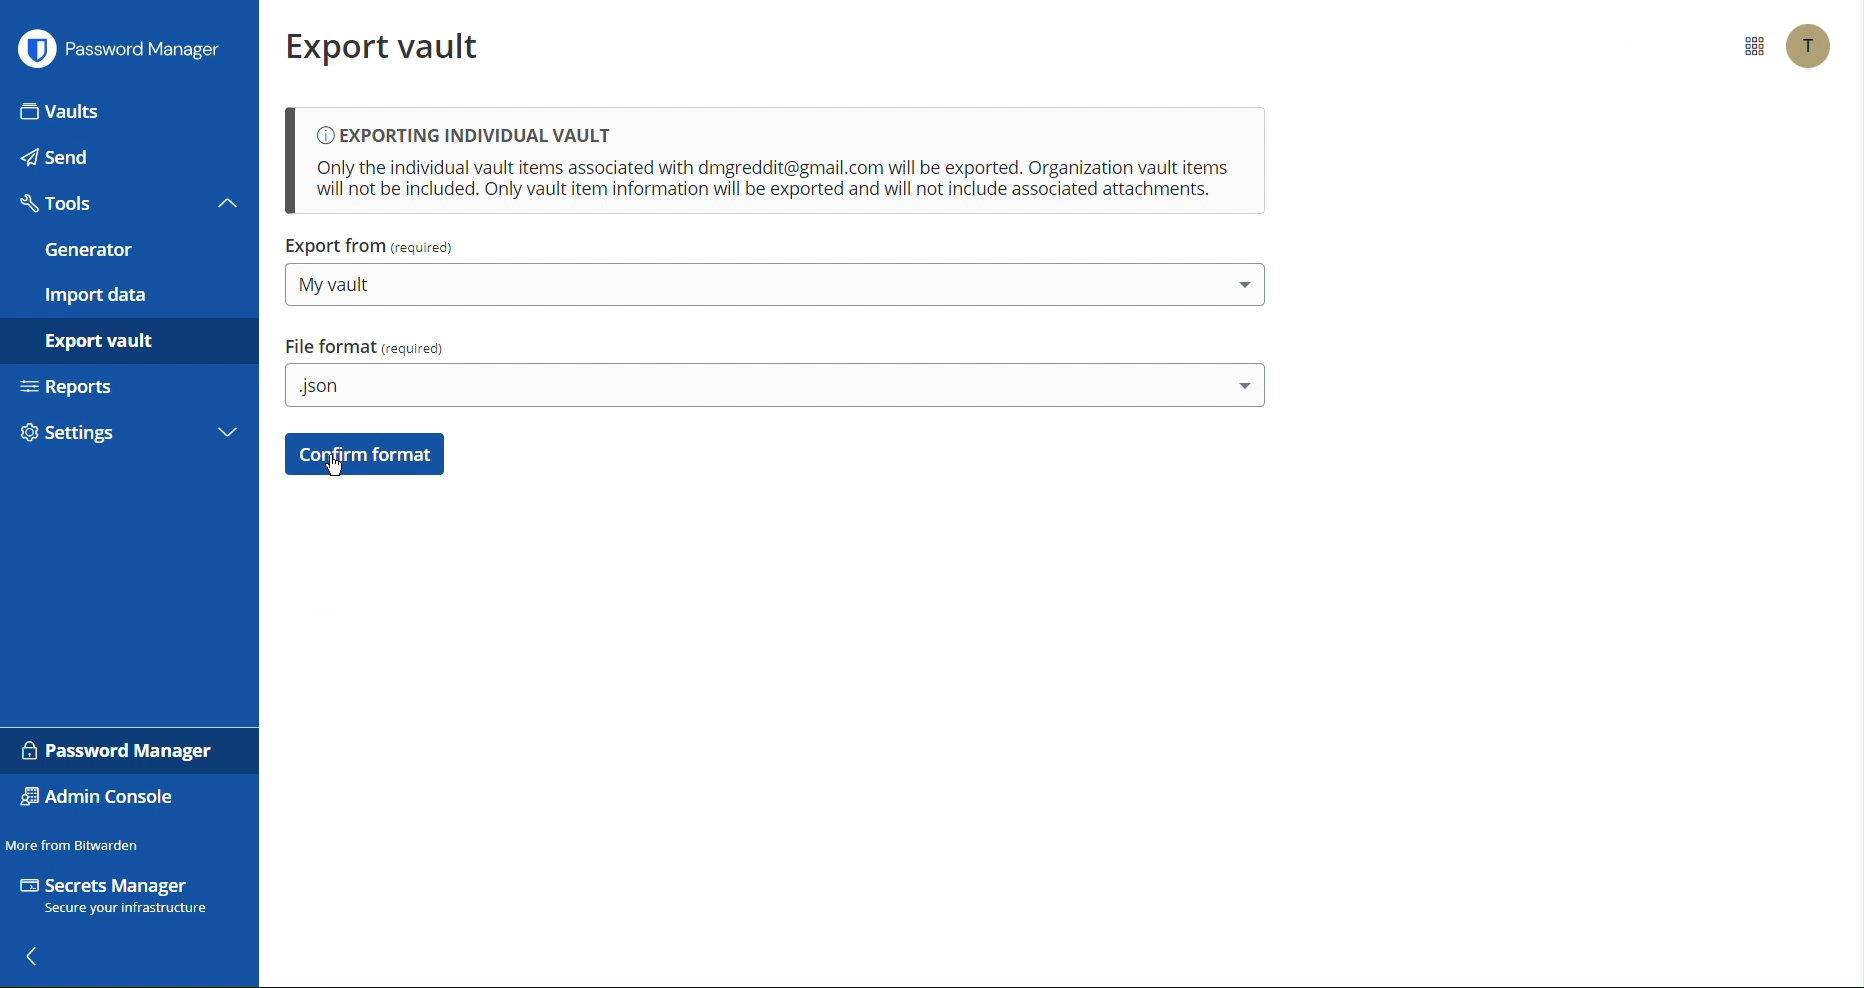  What do you see at coordinates (121, 110) in the screenshot?
I see `` at bounding box center [121, 110].